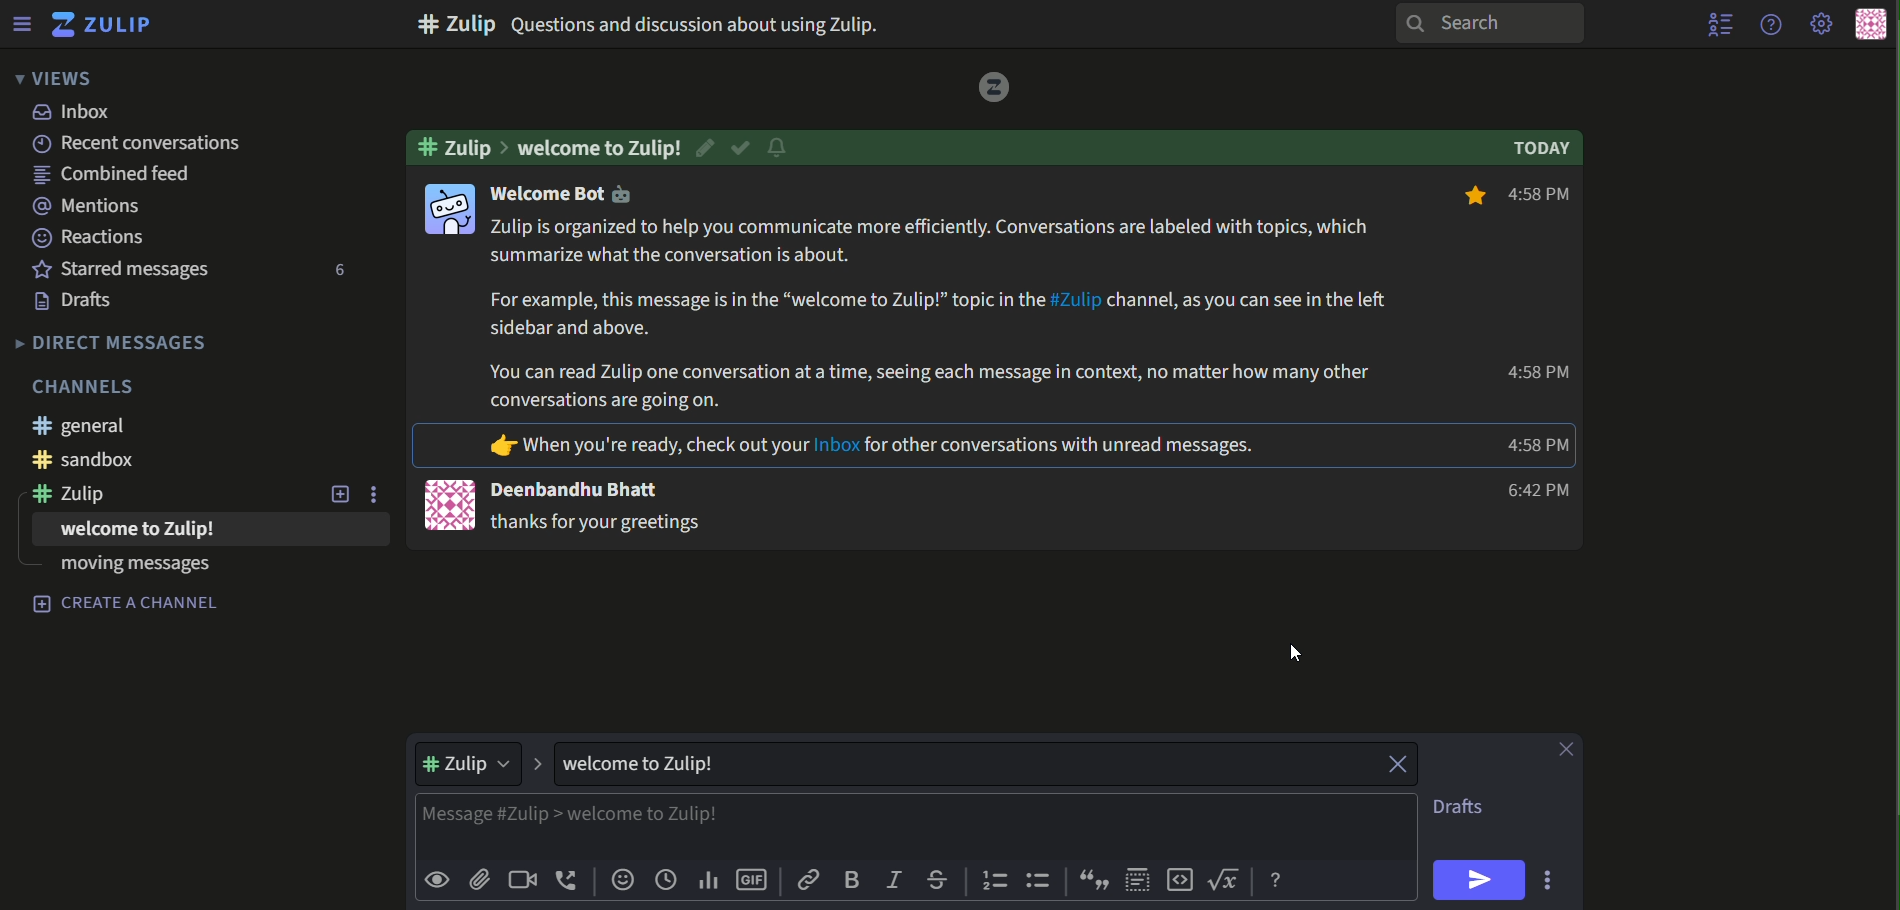  I want to click on text, so click(1546, 196).